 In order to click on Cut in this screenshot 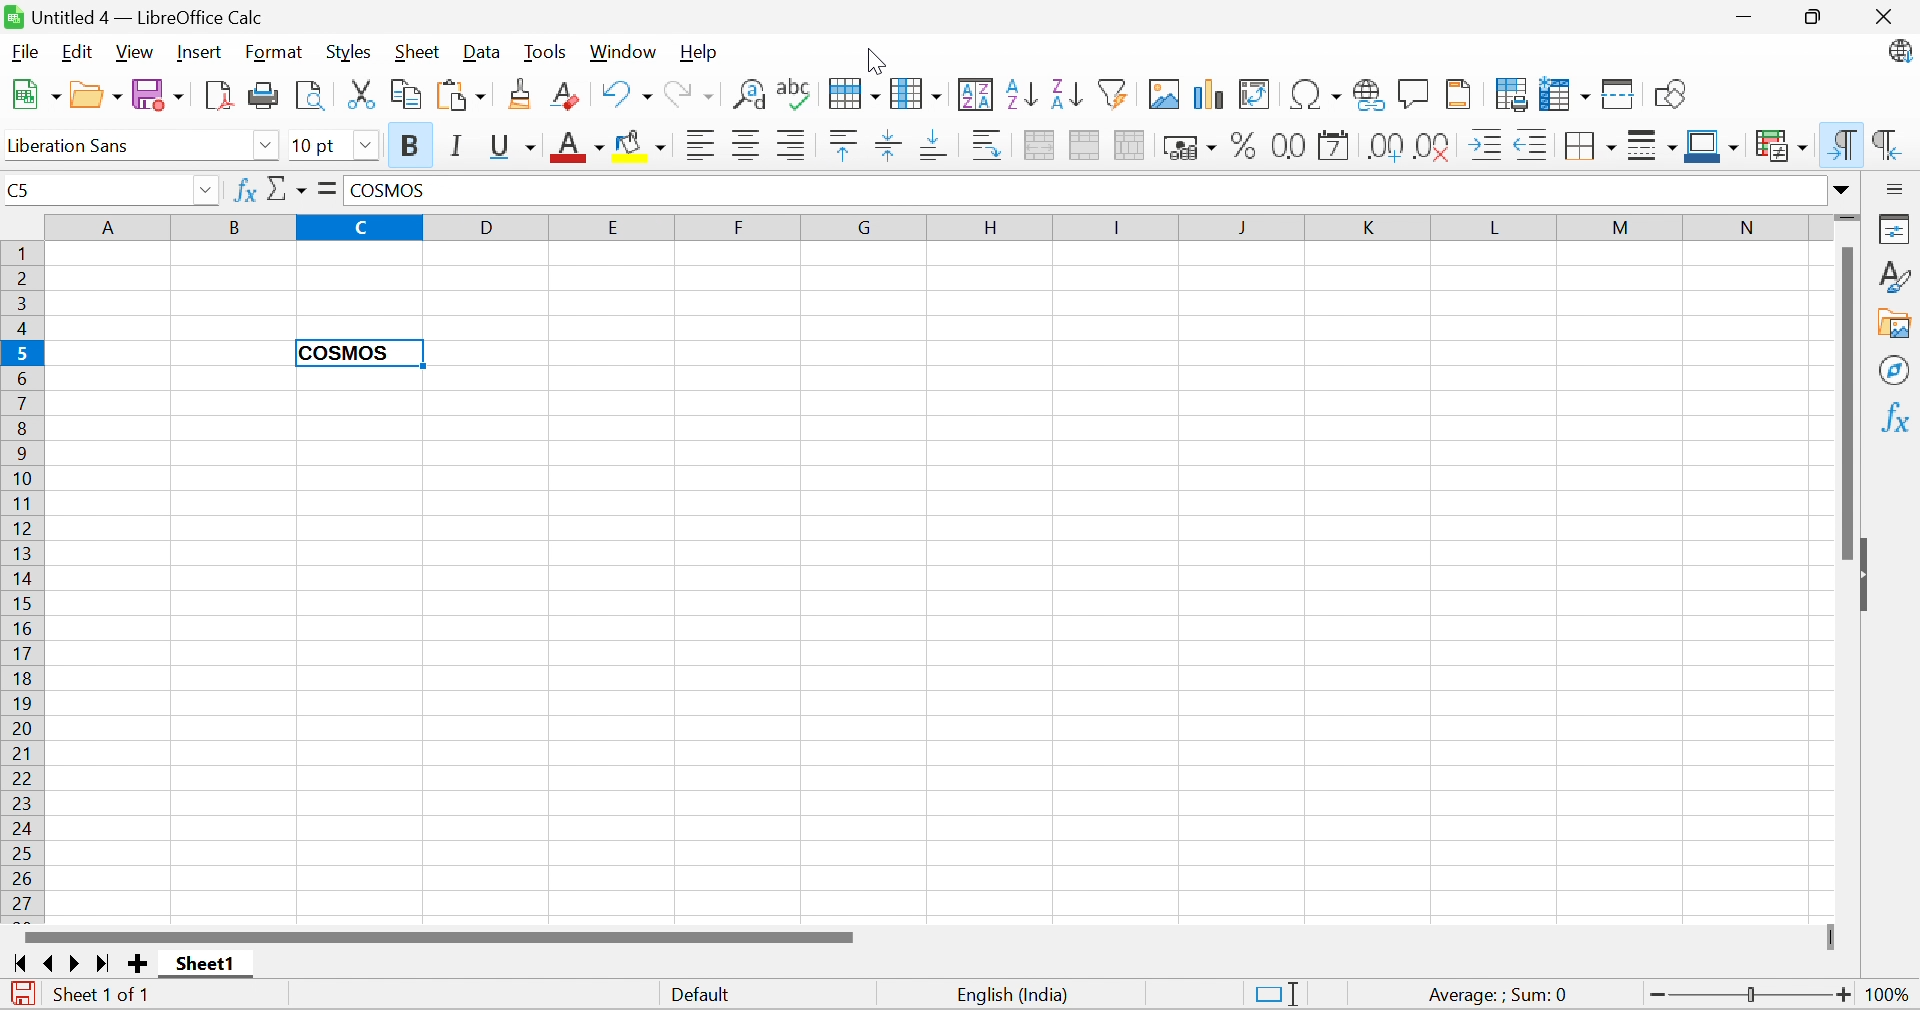, I will do `click(365, 94)`.